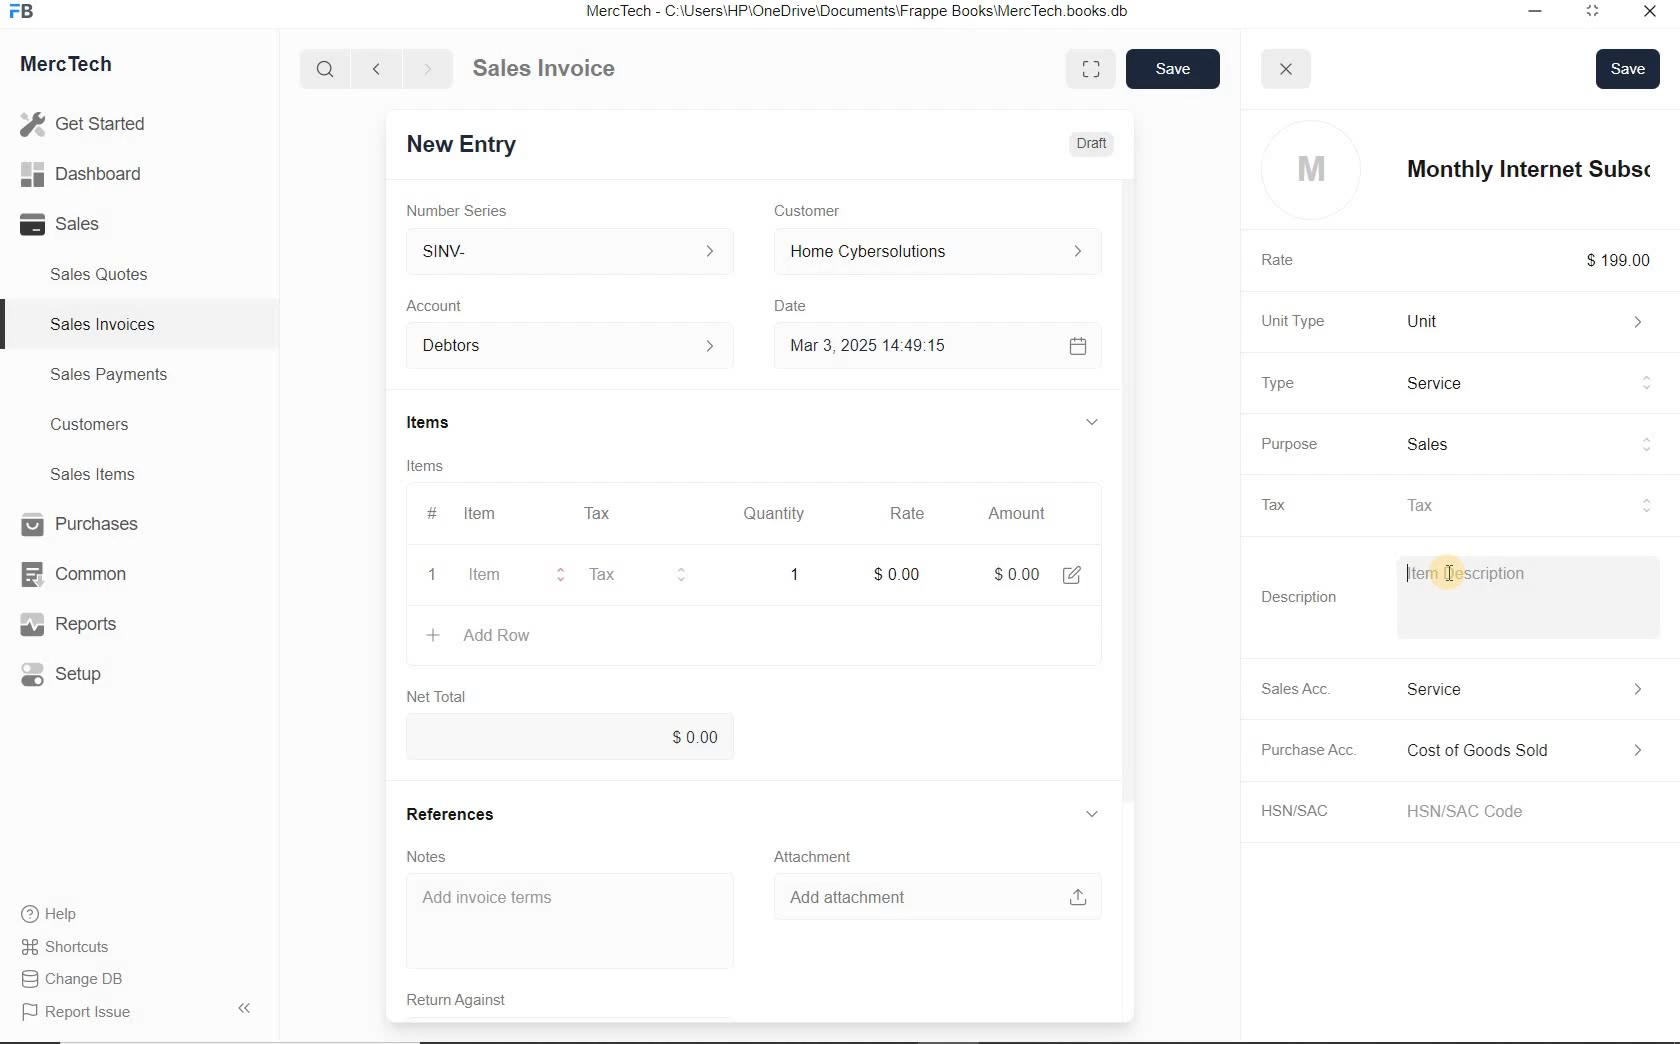  I want to click on Amount, so click(1013, 513).